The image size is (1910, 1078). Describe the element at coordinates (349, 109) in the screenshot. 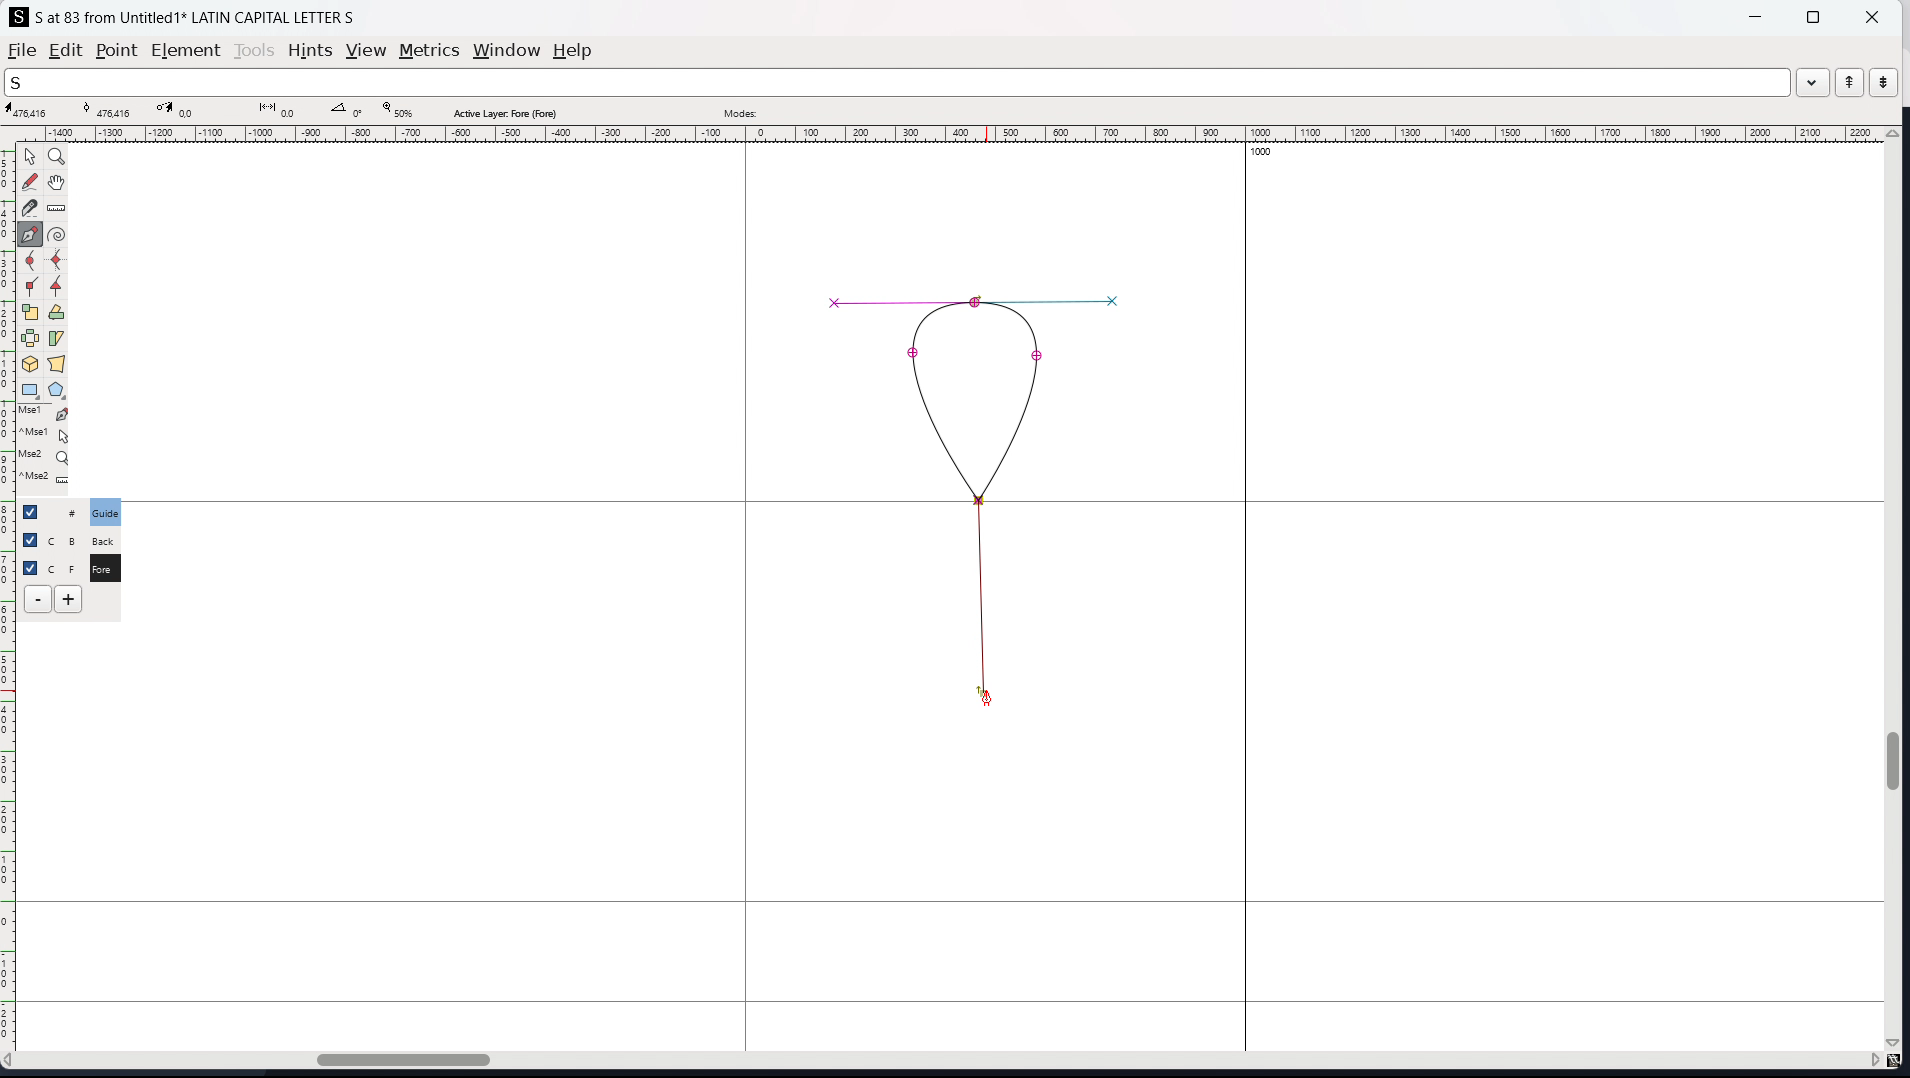

I see `angle between points` at that location.